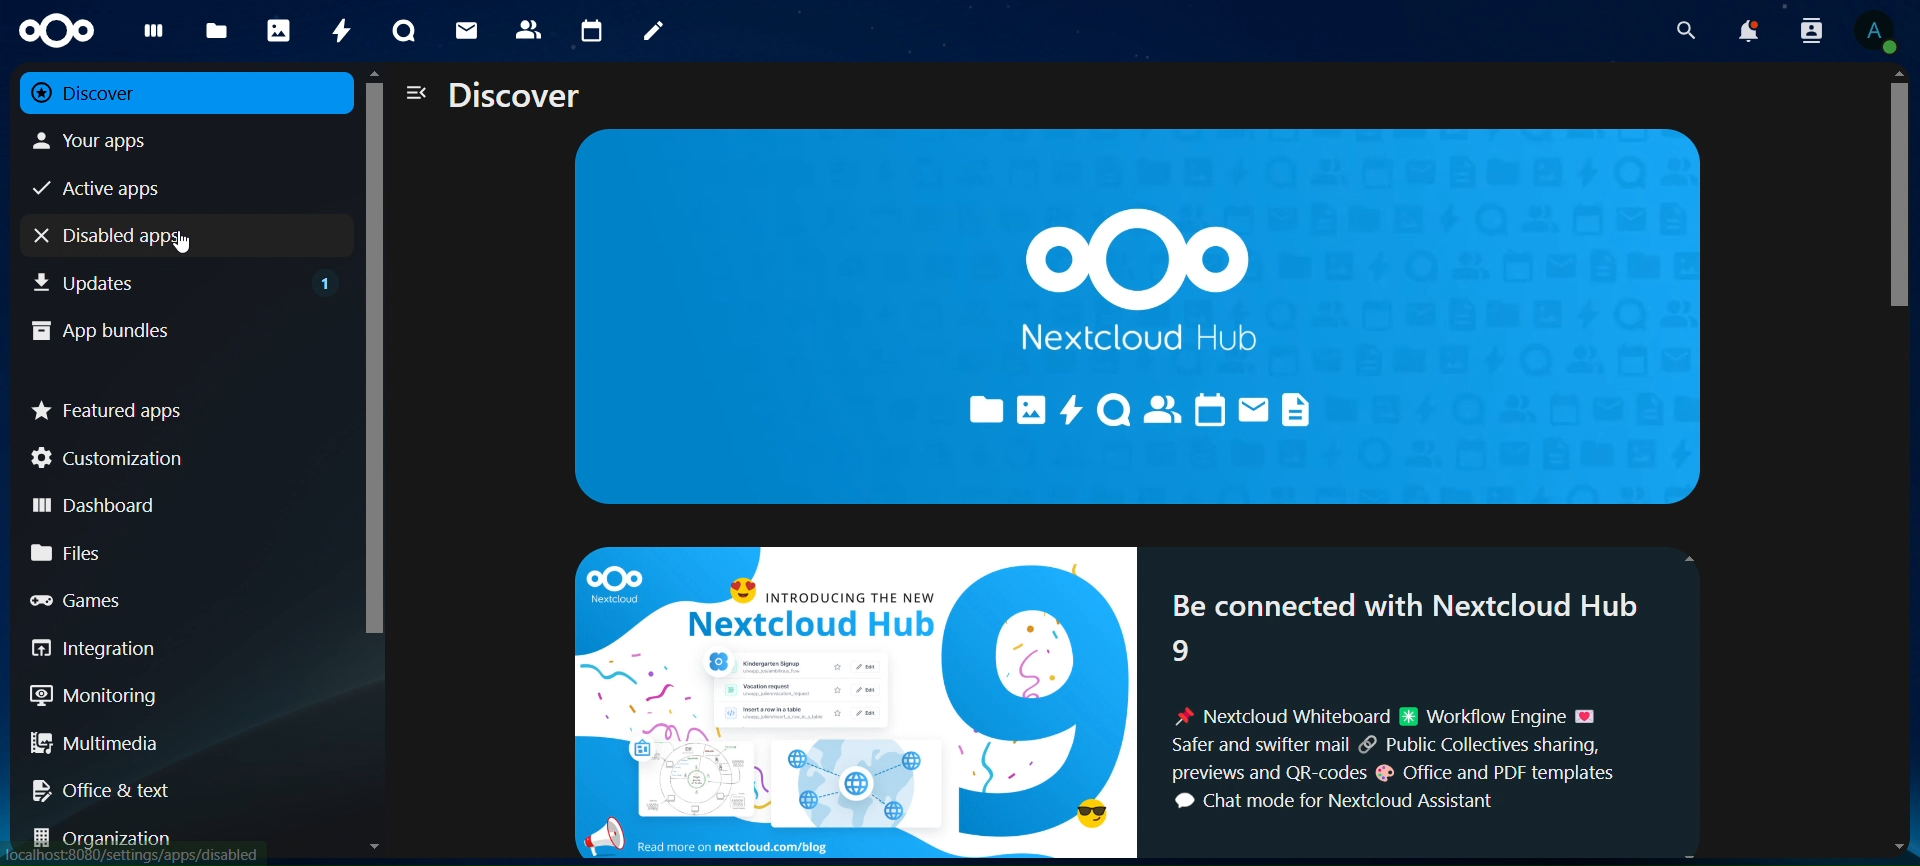  I want to click on dashboard, so click(170, 502).